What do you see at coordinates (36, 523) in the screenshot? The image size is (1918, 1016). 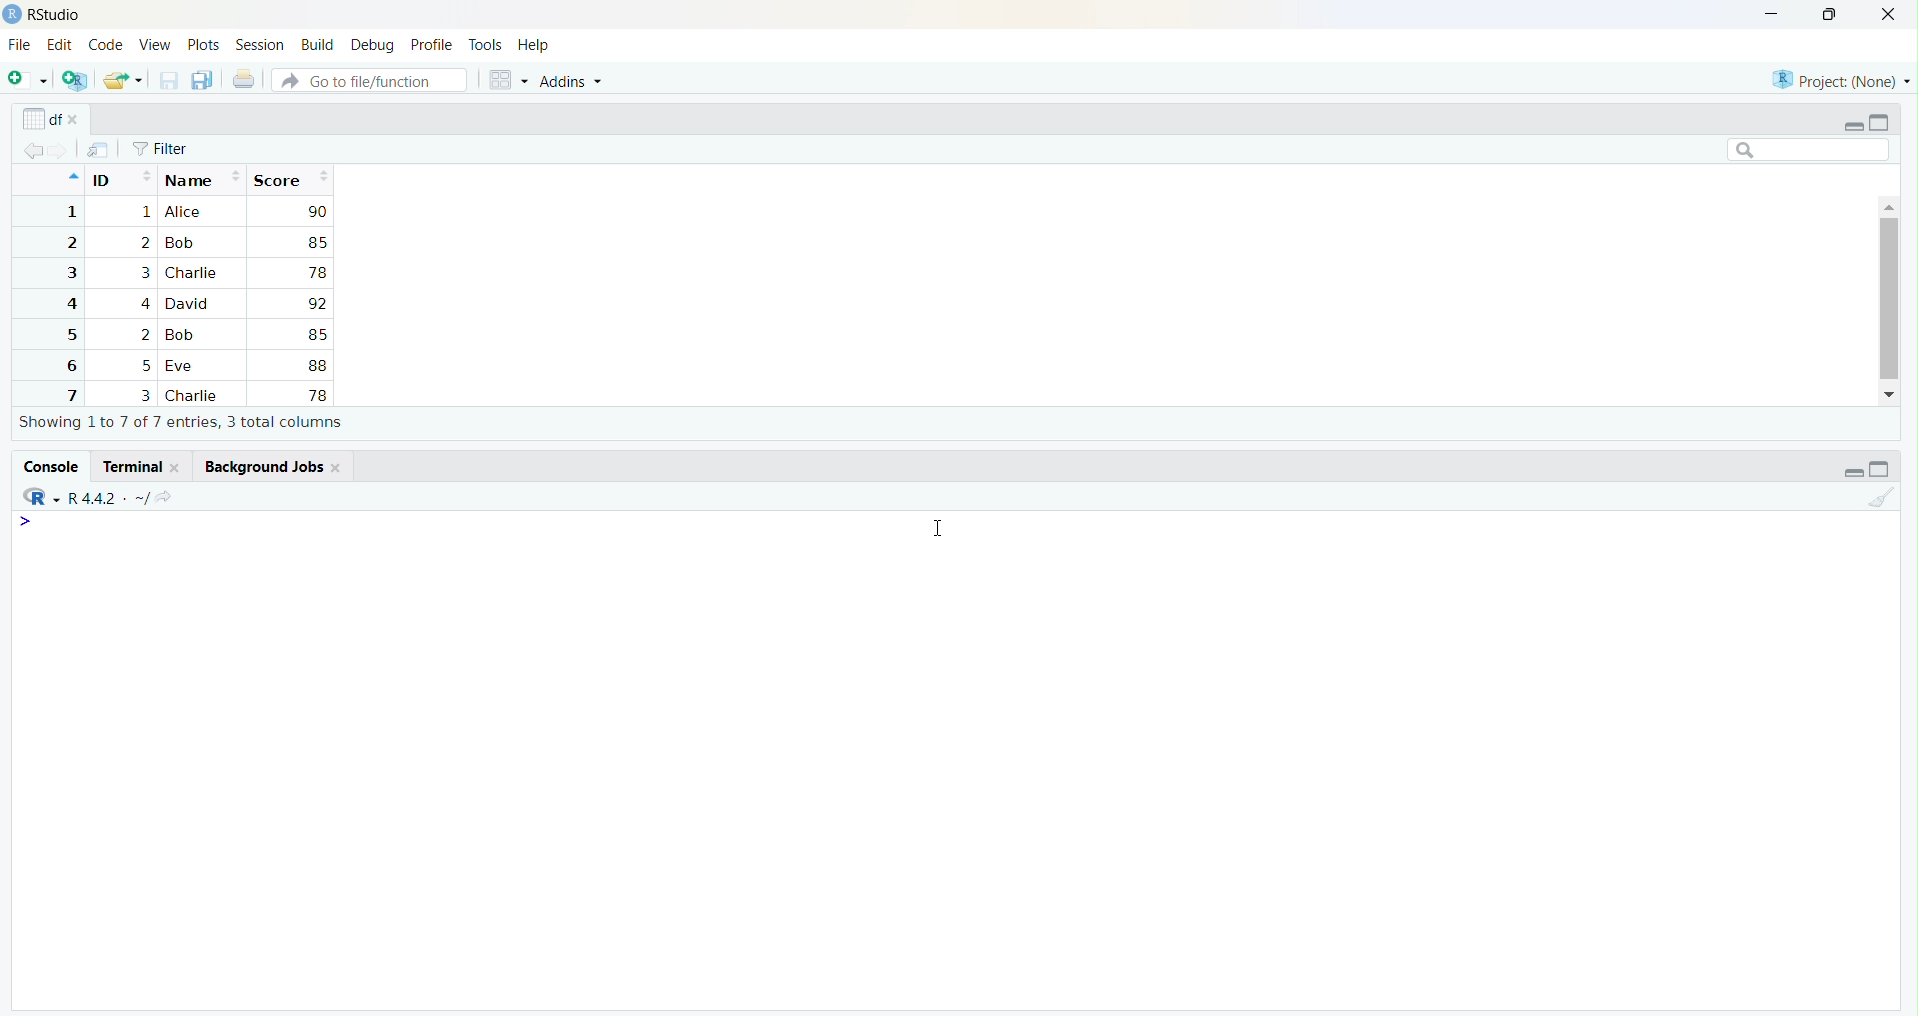 I see `start typing` at bounding box center [36, 523].